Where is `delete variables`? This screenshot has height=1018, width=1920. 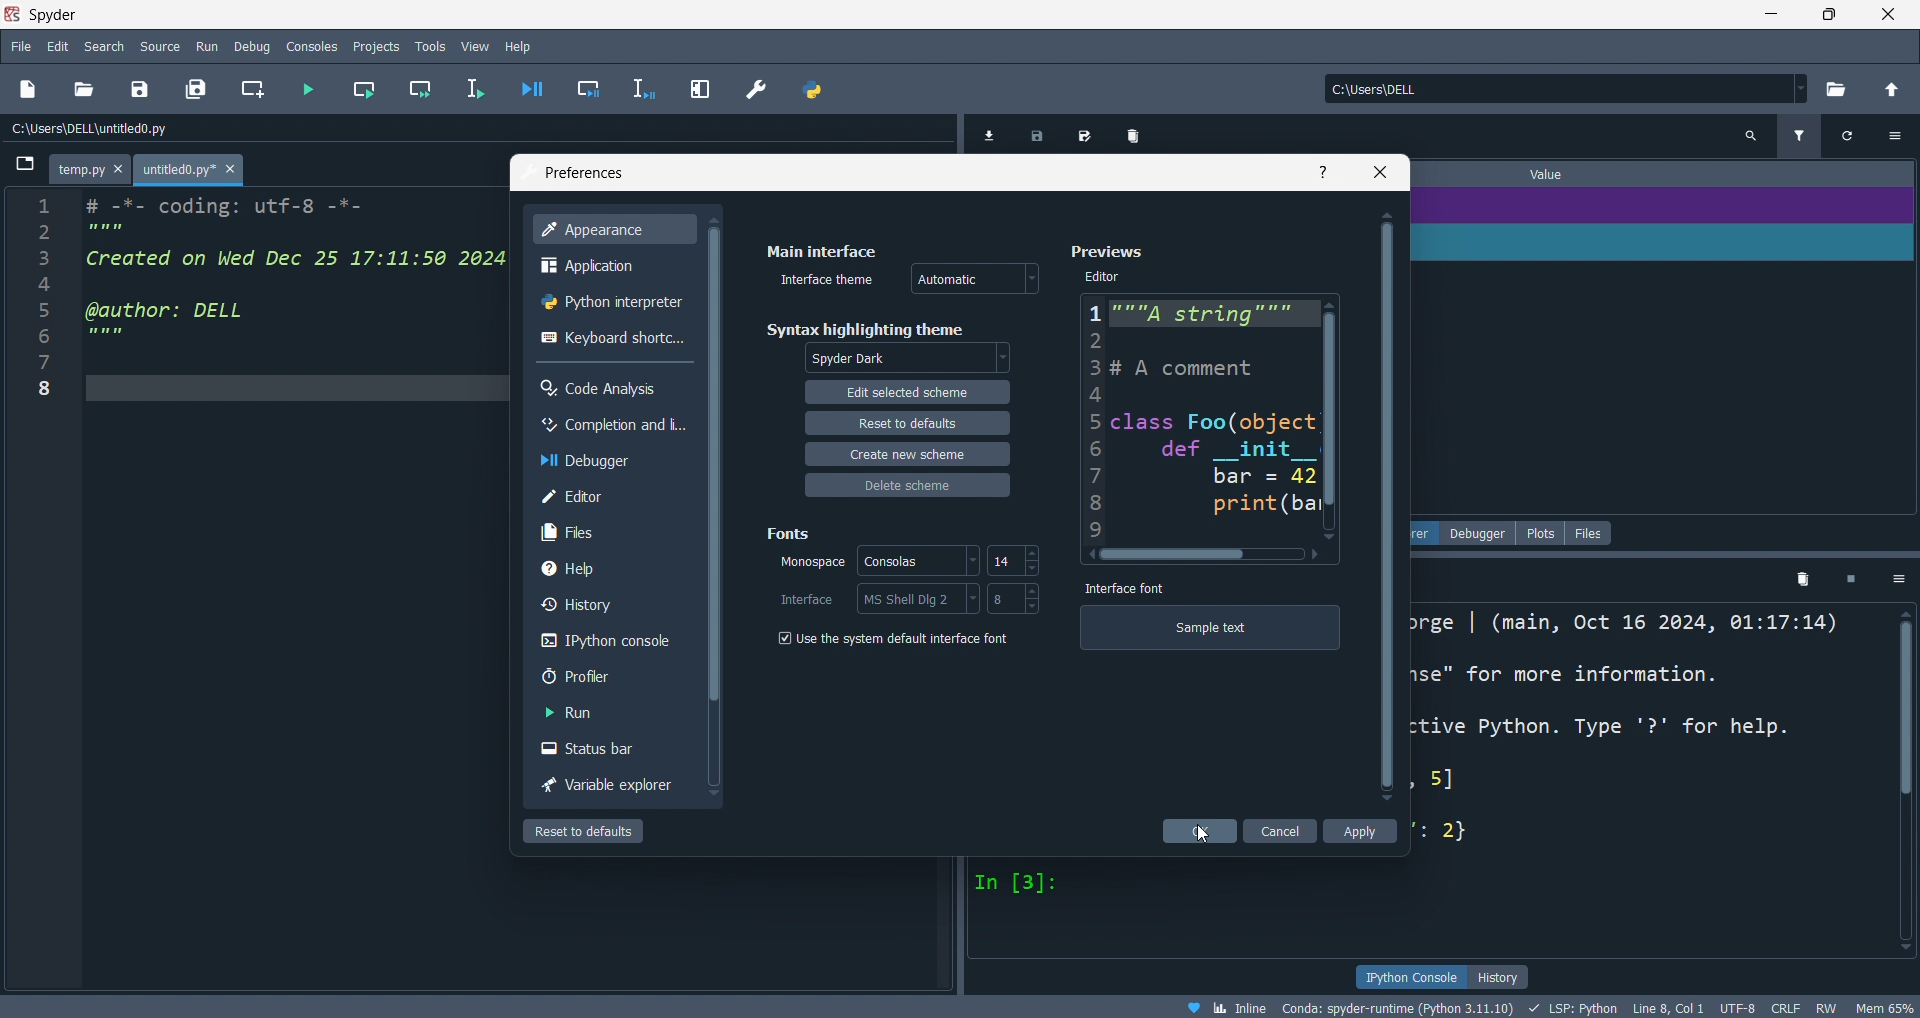
delete variables is located at coordinates (1802, 579).